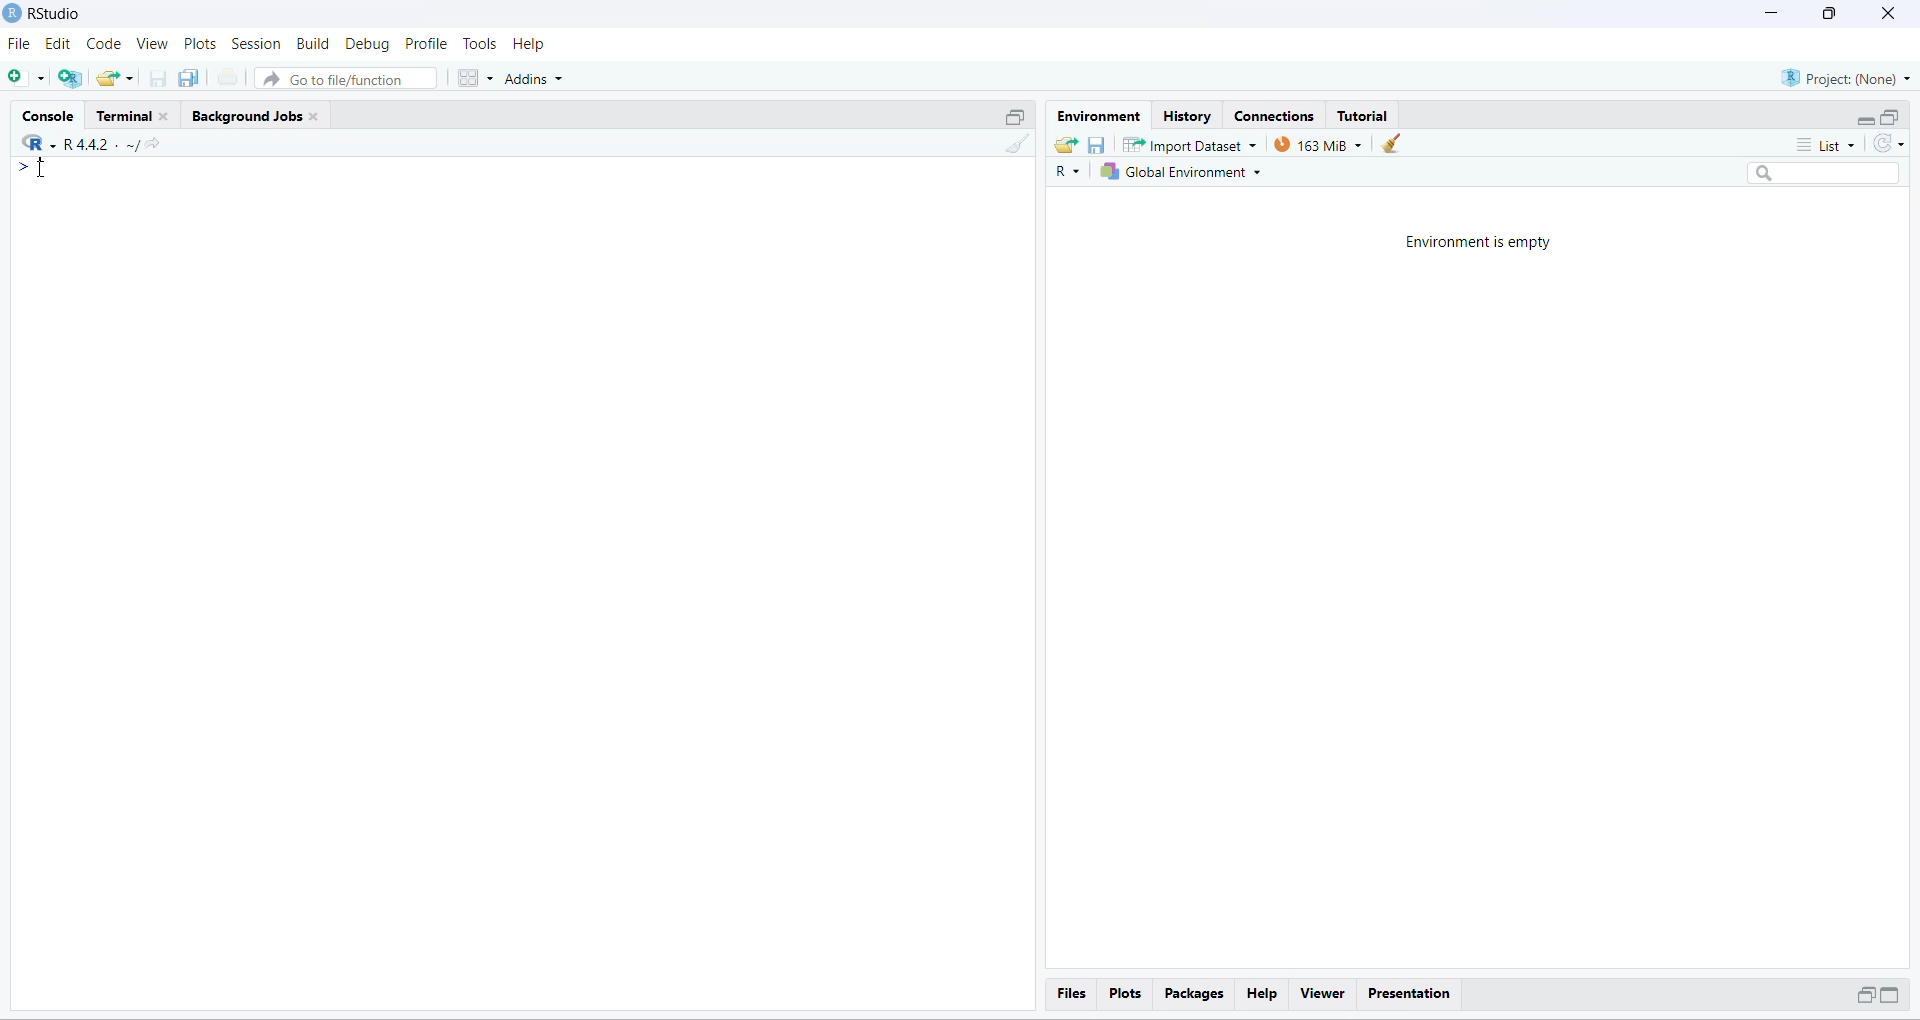 The height and width of the screenshot is (1020, 1920). What do you see at coordinates (1832, 144) in the screenshot?
I see `list` at bounding box center [1832, 144].